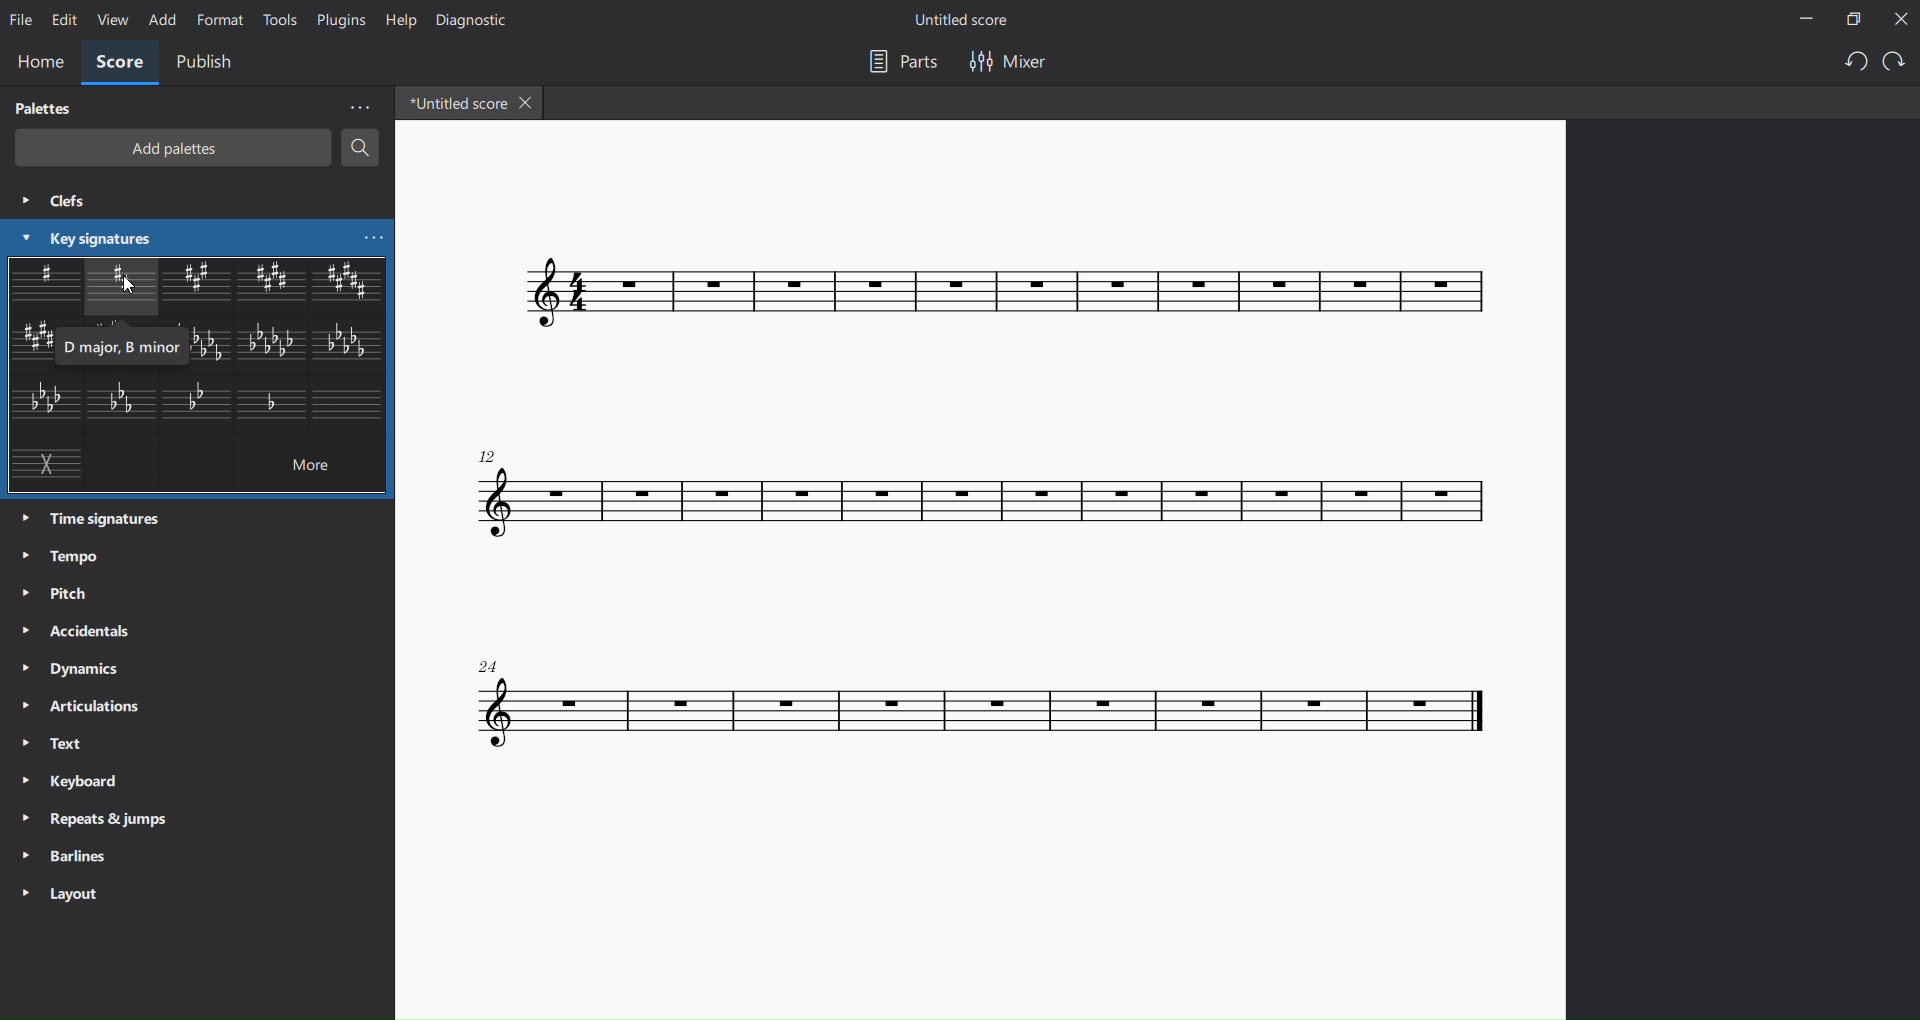 The height and width of the screenshot is (1020, 1920). What do you see at coordinates (62, 558) in the screenshot?
I see `tempo` at bounding box center [62, 558].